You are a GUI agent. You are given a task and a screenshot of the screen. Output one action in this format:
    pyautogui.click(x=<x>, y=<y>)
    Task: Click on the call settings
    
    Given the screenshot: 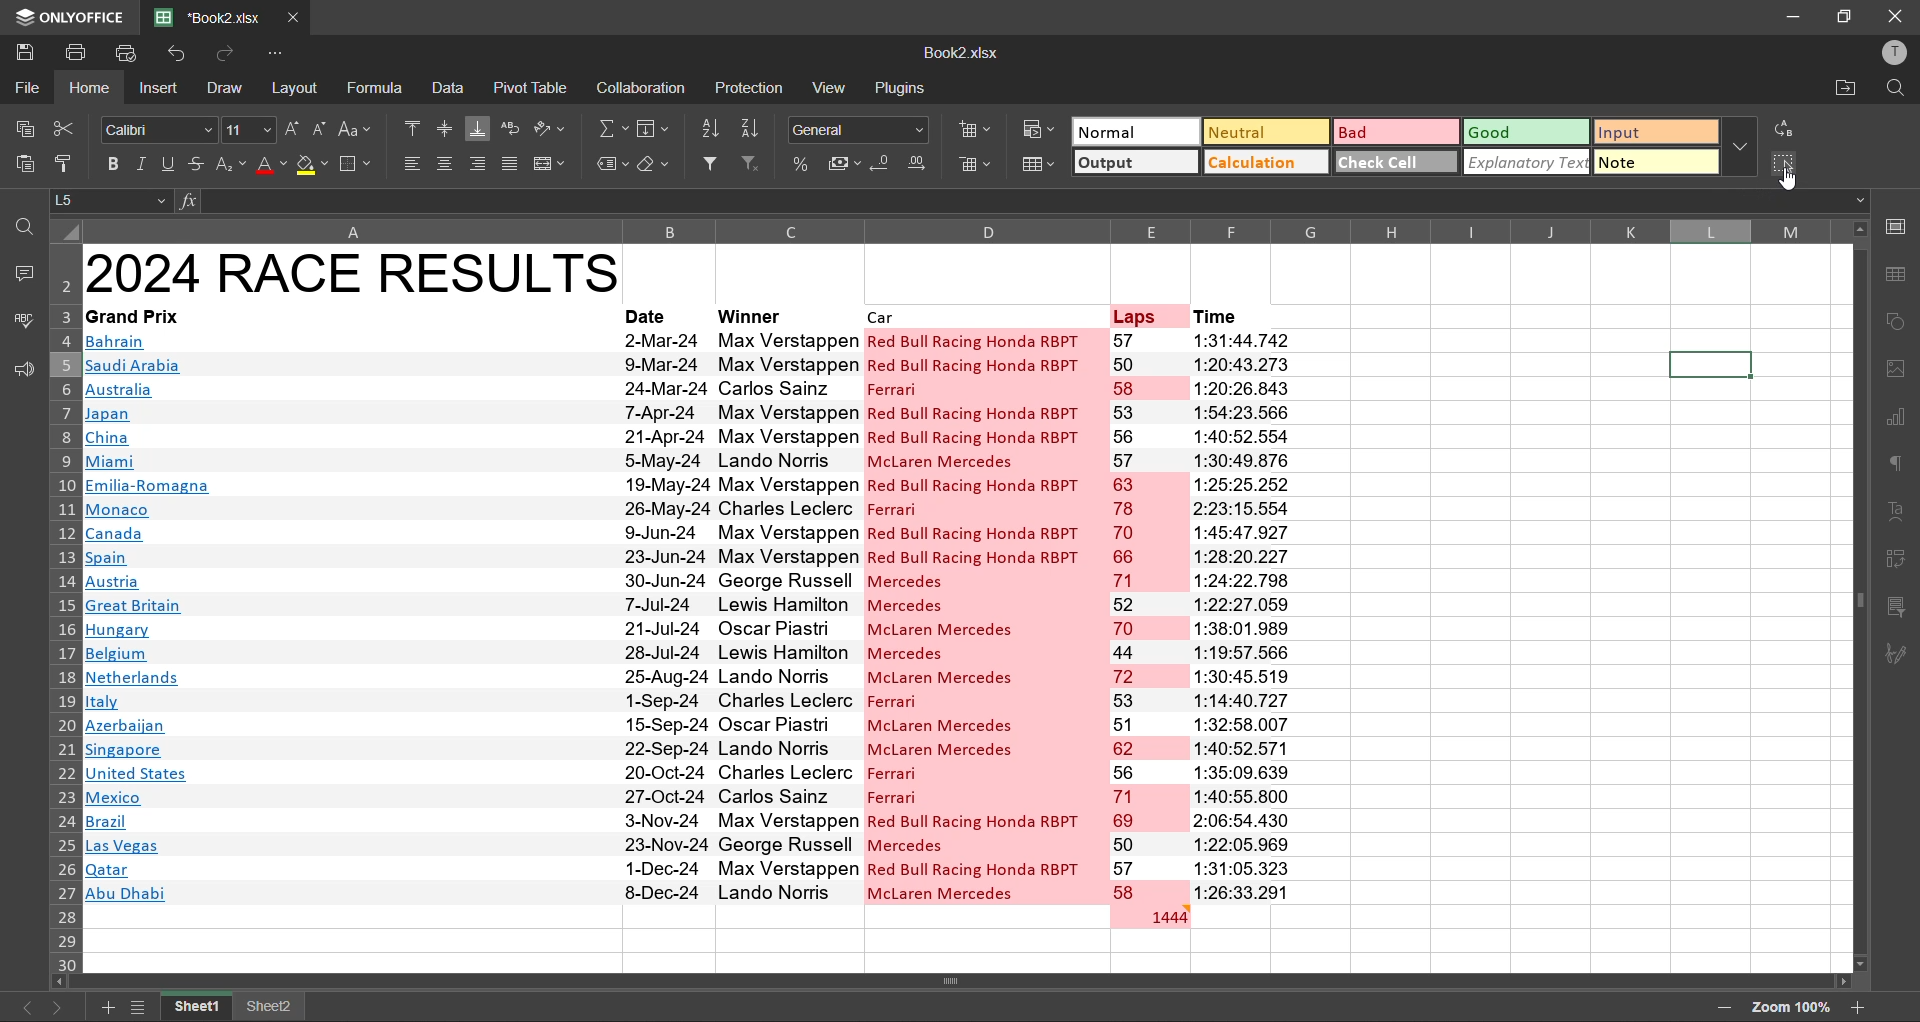 What is the action you would take?
    pyautogui.click(x=1895, y=226)
    